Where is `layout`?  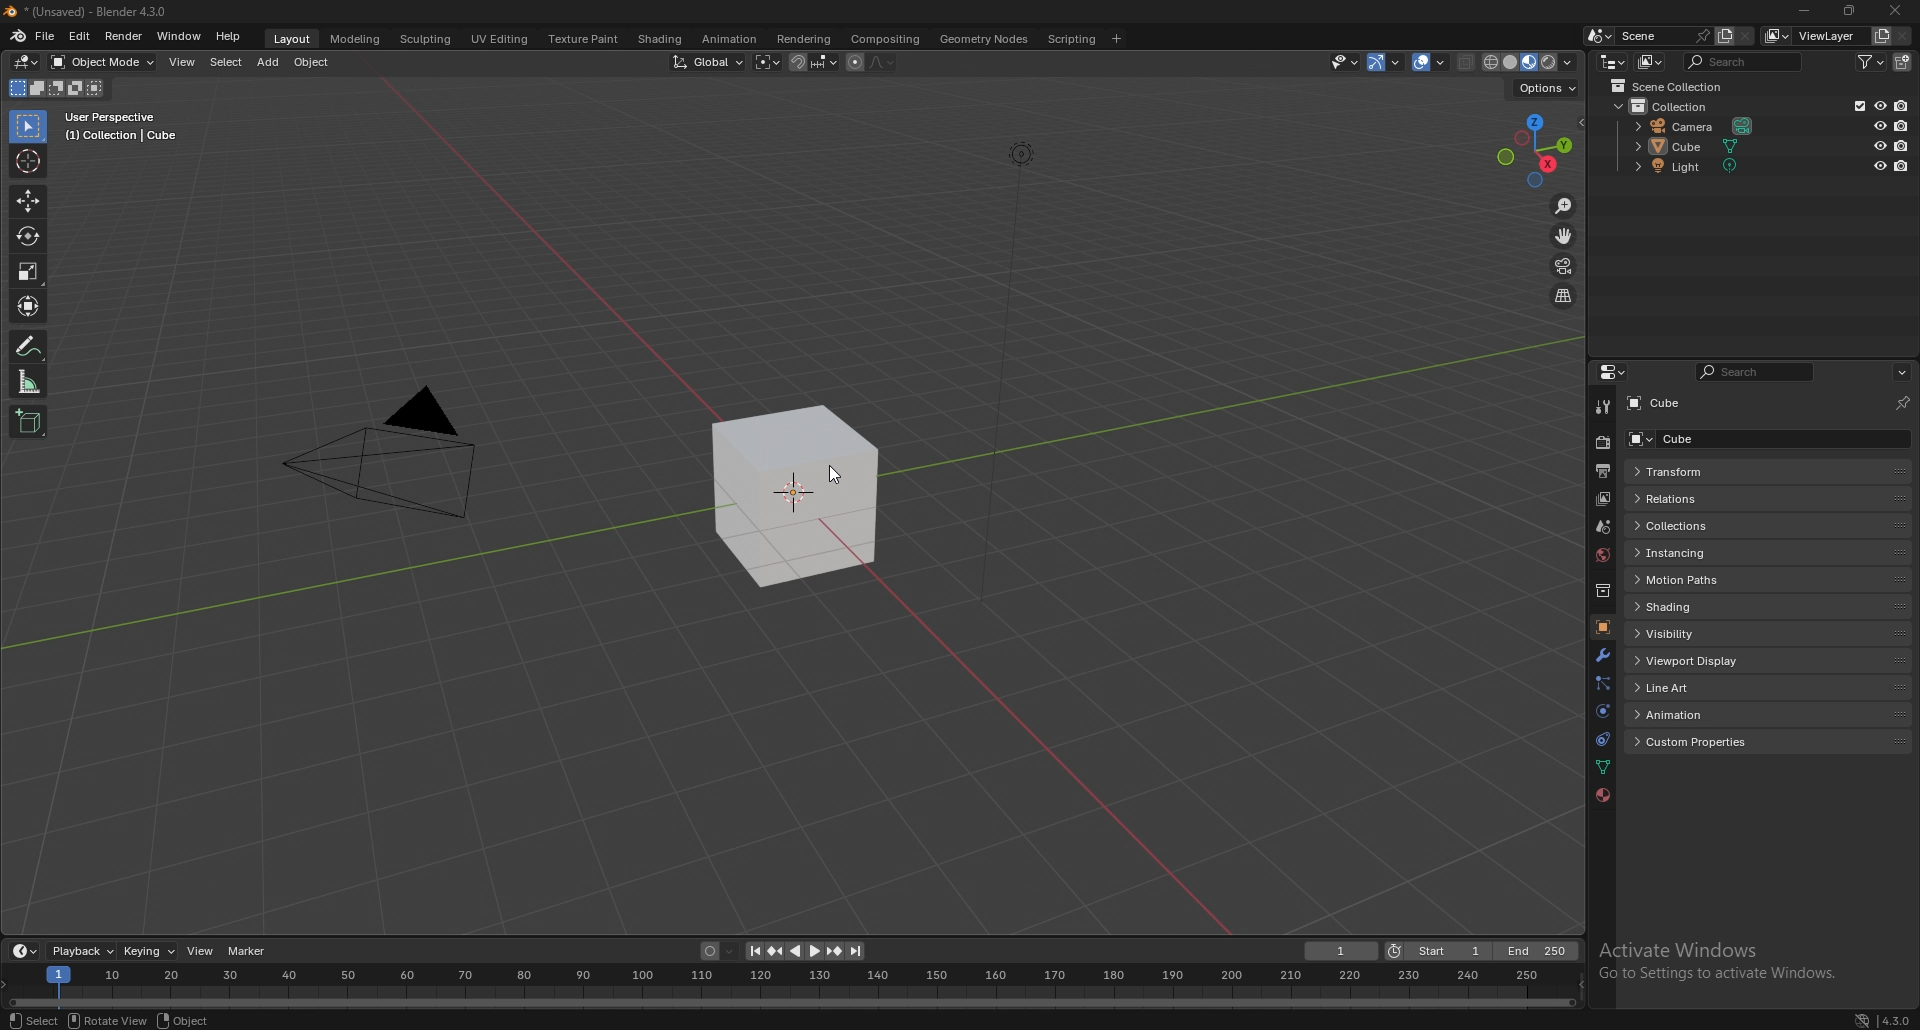 layout is located at coordinates (293, 38).